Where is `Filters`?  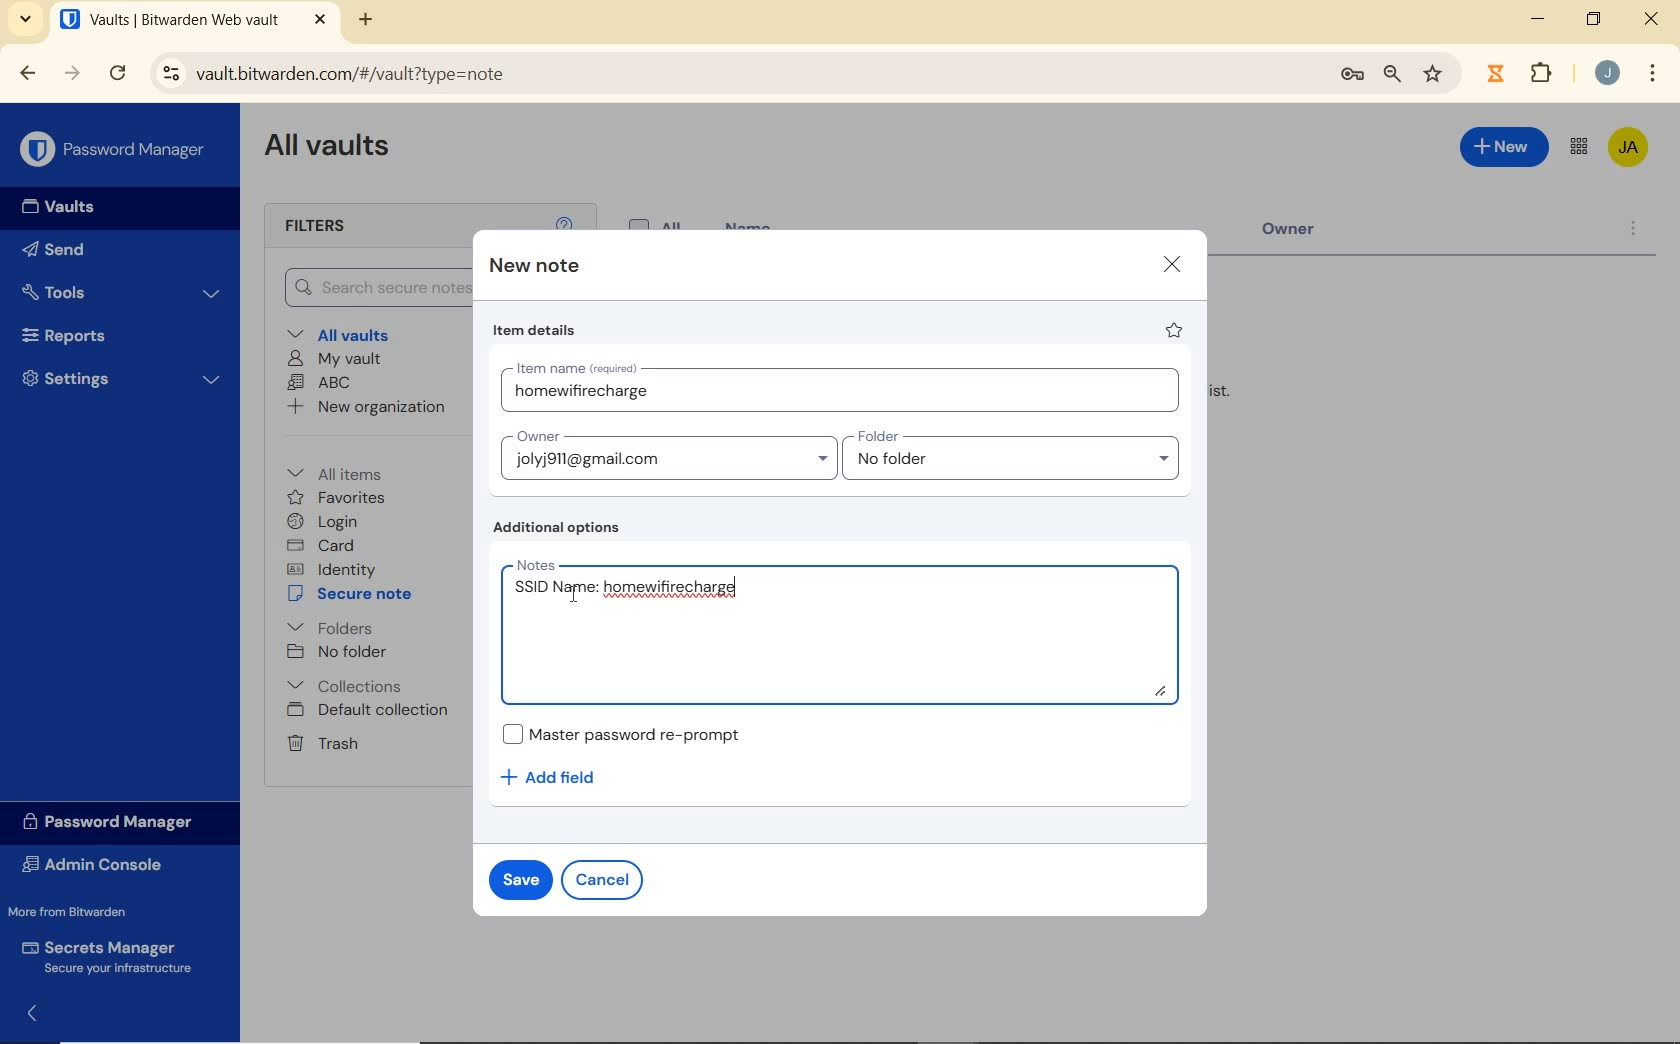 Filters is located at coordinates (338, 227).